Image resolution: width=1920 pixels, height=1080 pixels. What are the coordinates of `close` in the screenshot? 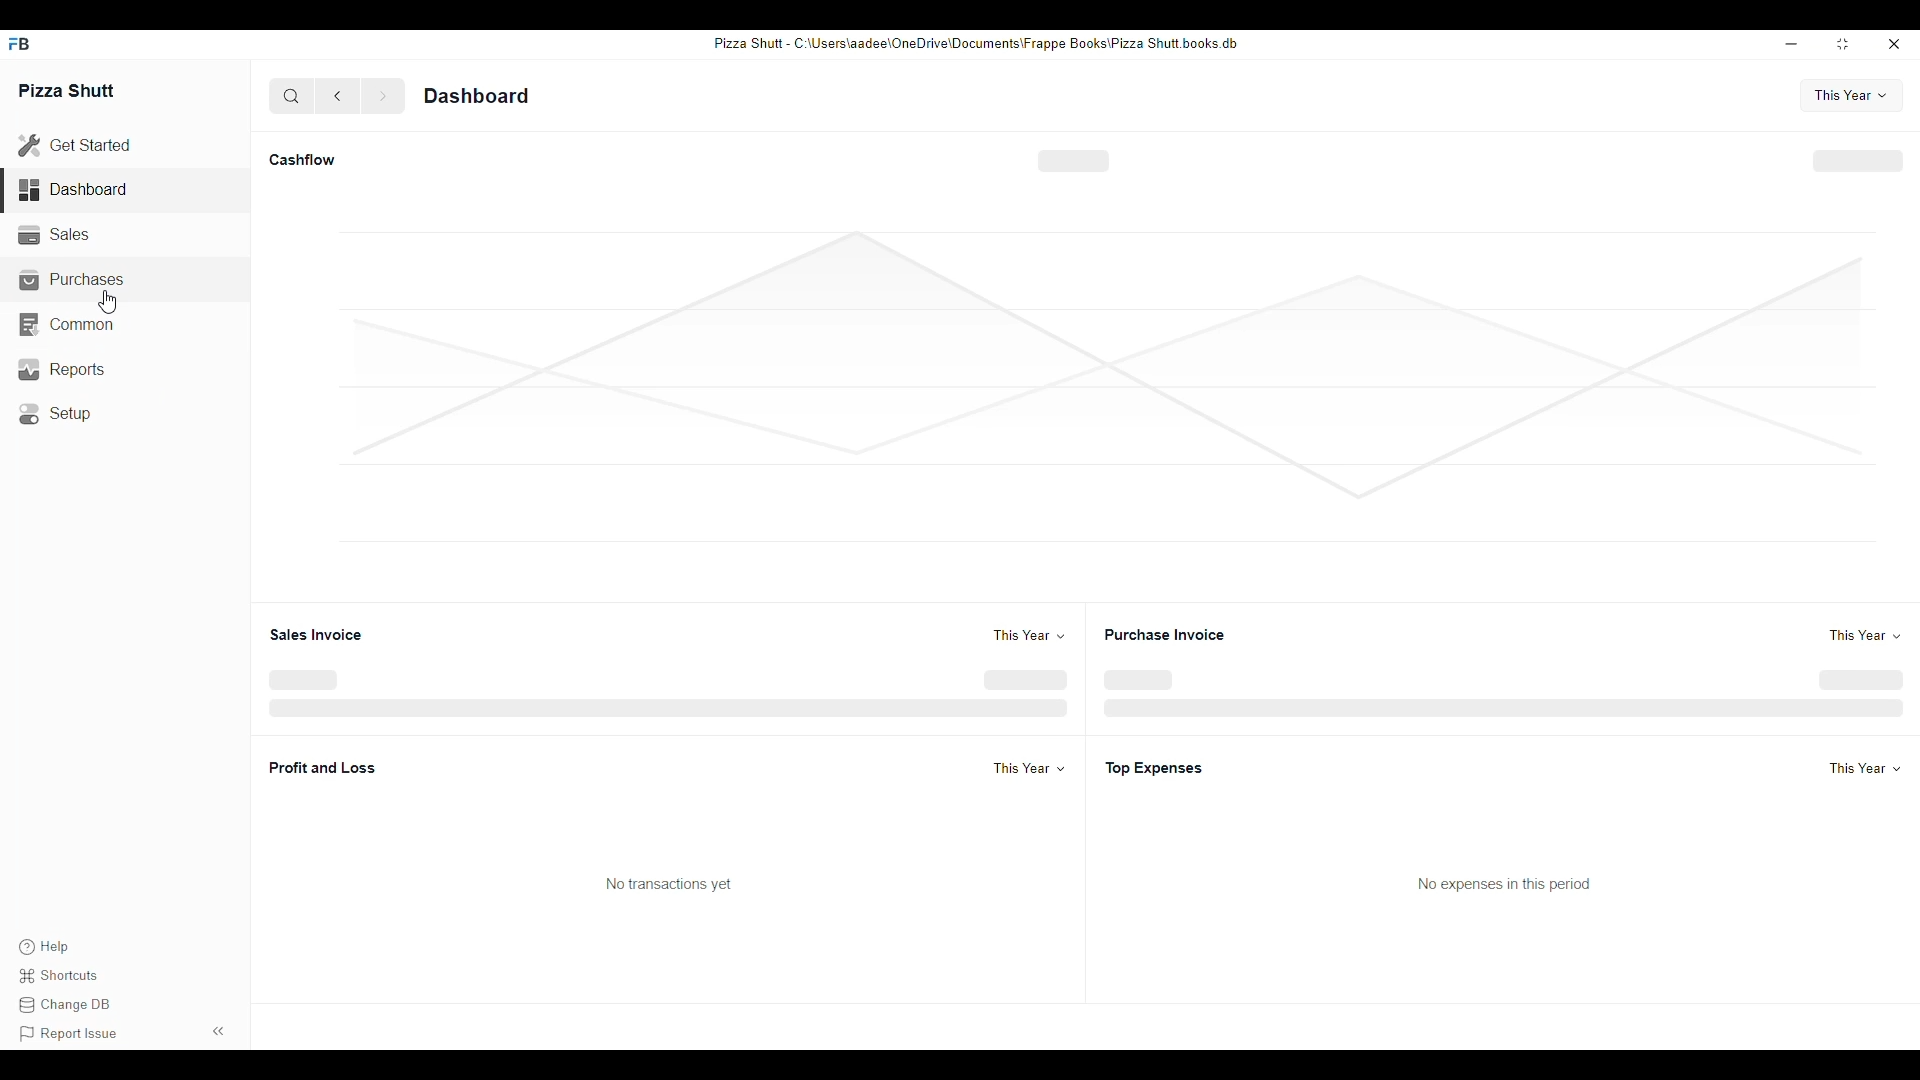 It's located at (1895, 45).